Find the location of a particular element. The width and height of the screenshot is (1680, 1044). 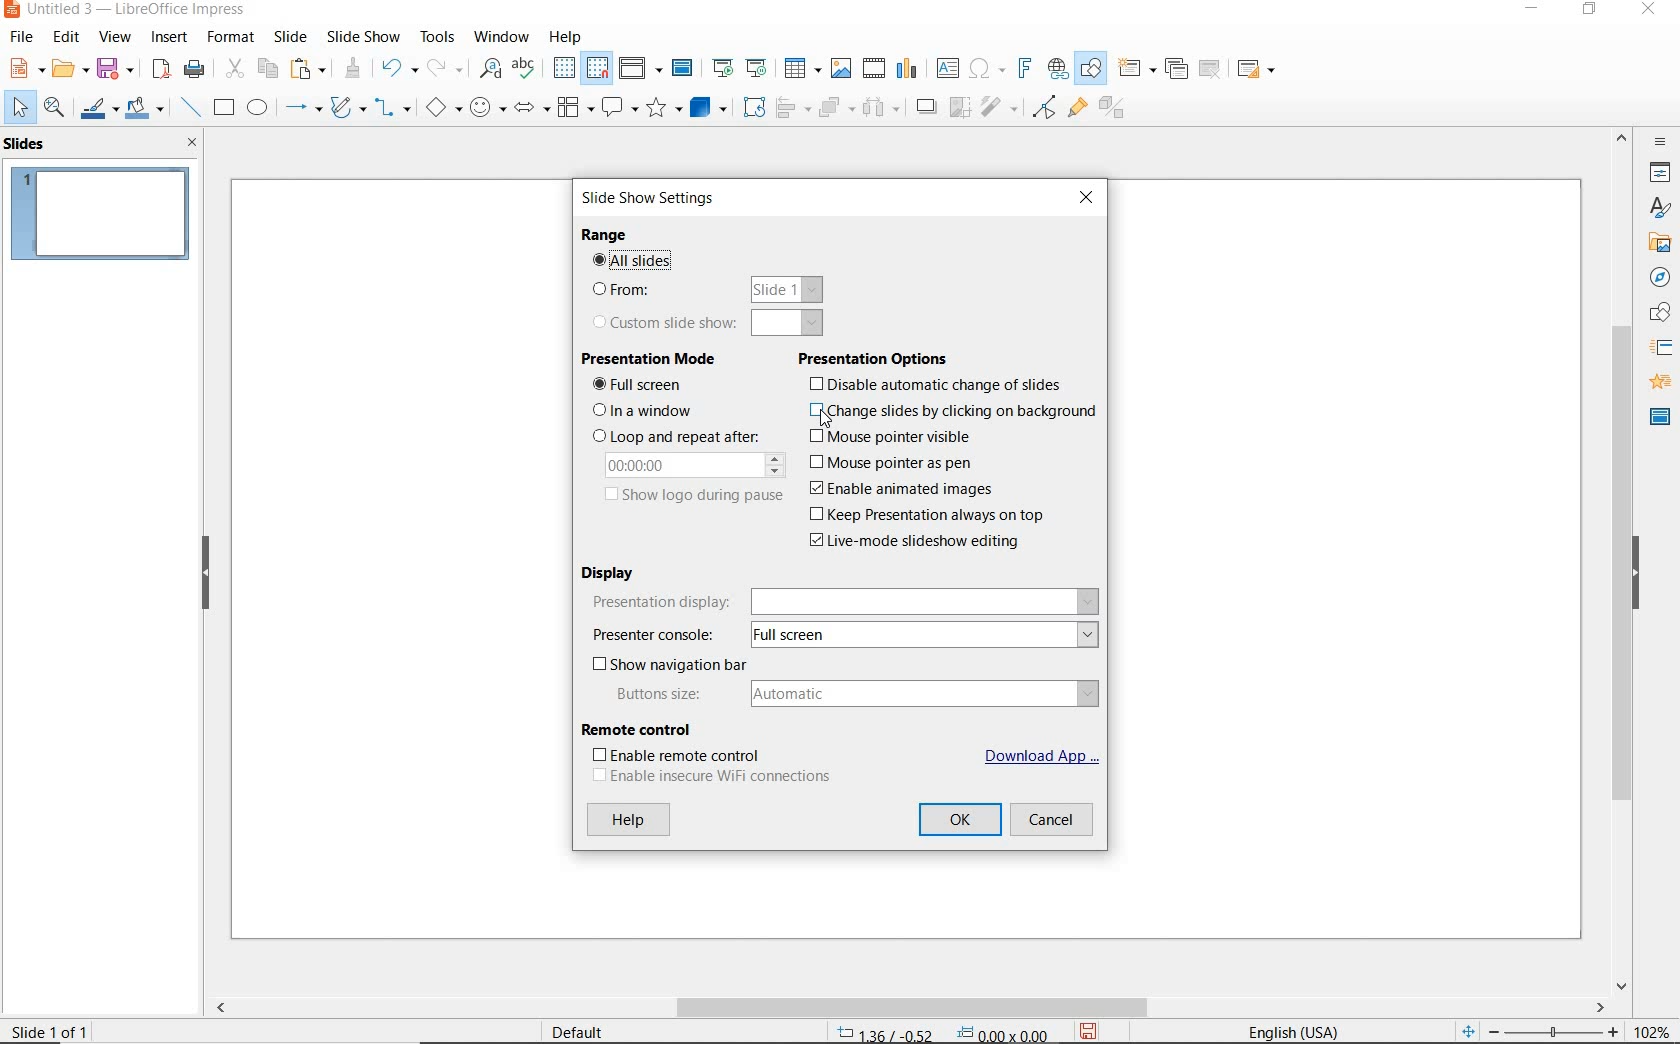

MASTER SLIDES is located at coordinates (1660, 418).